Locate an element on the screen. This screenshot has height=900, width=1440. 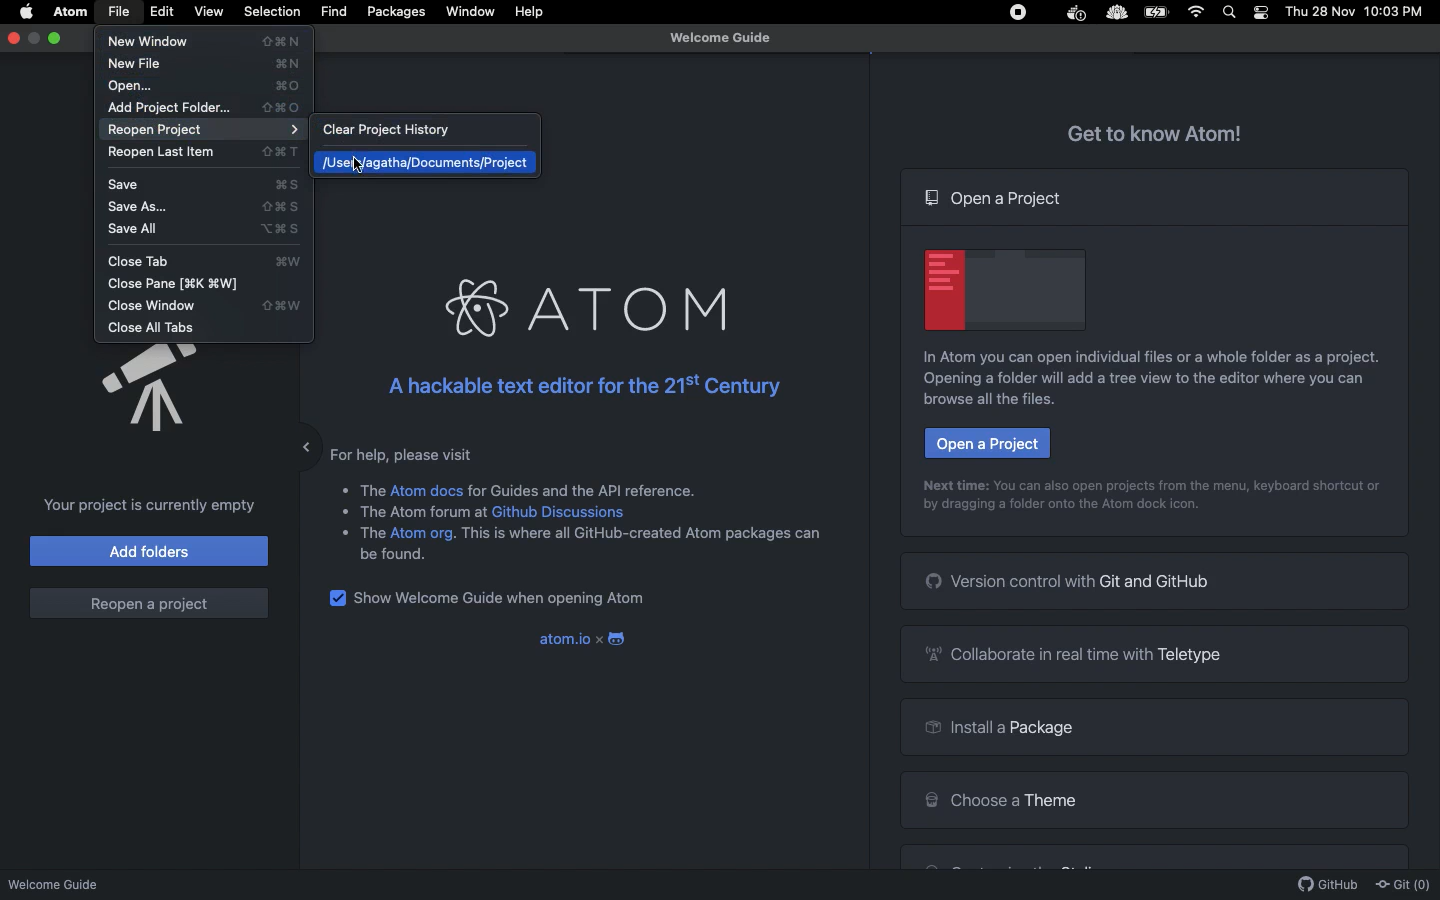
Instructional text is located at coordinates (1140, 357).